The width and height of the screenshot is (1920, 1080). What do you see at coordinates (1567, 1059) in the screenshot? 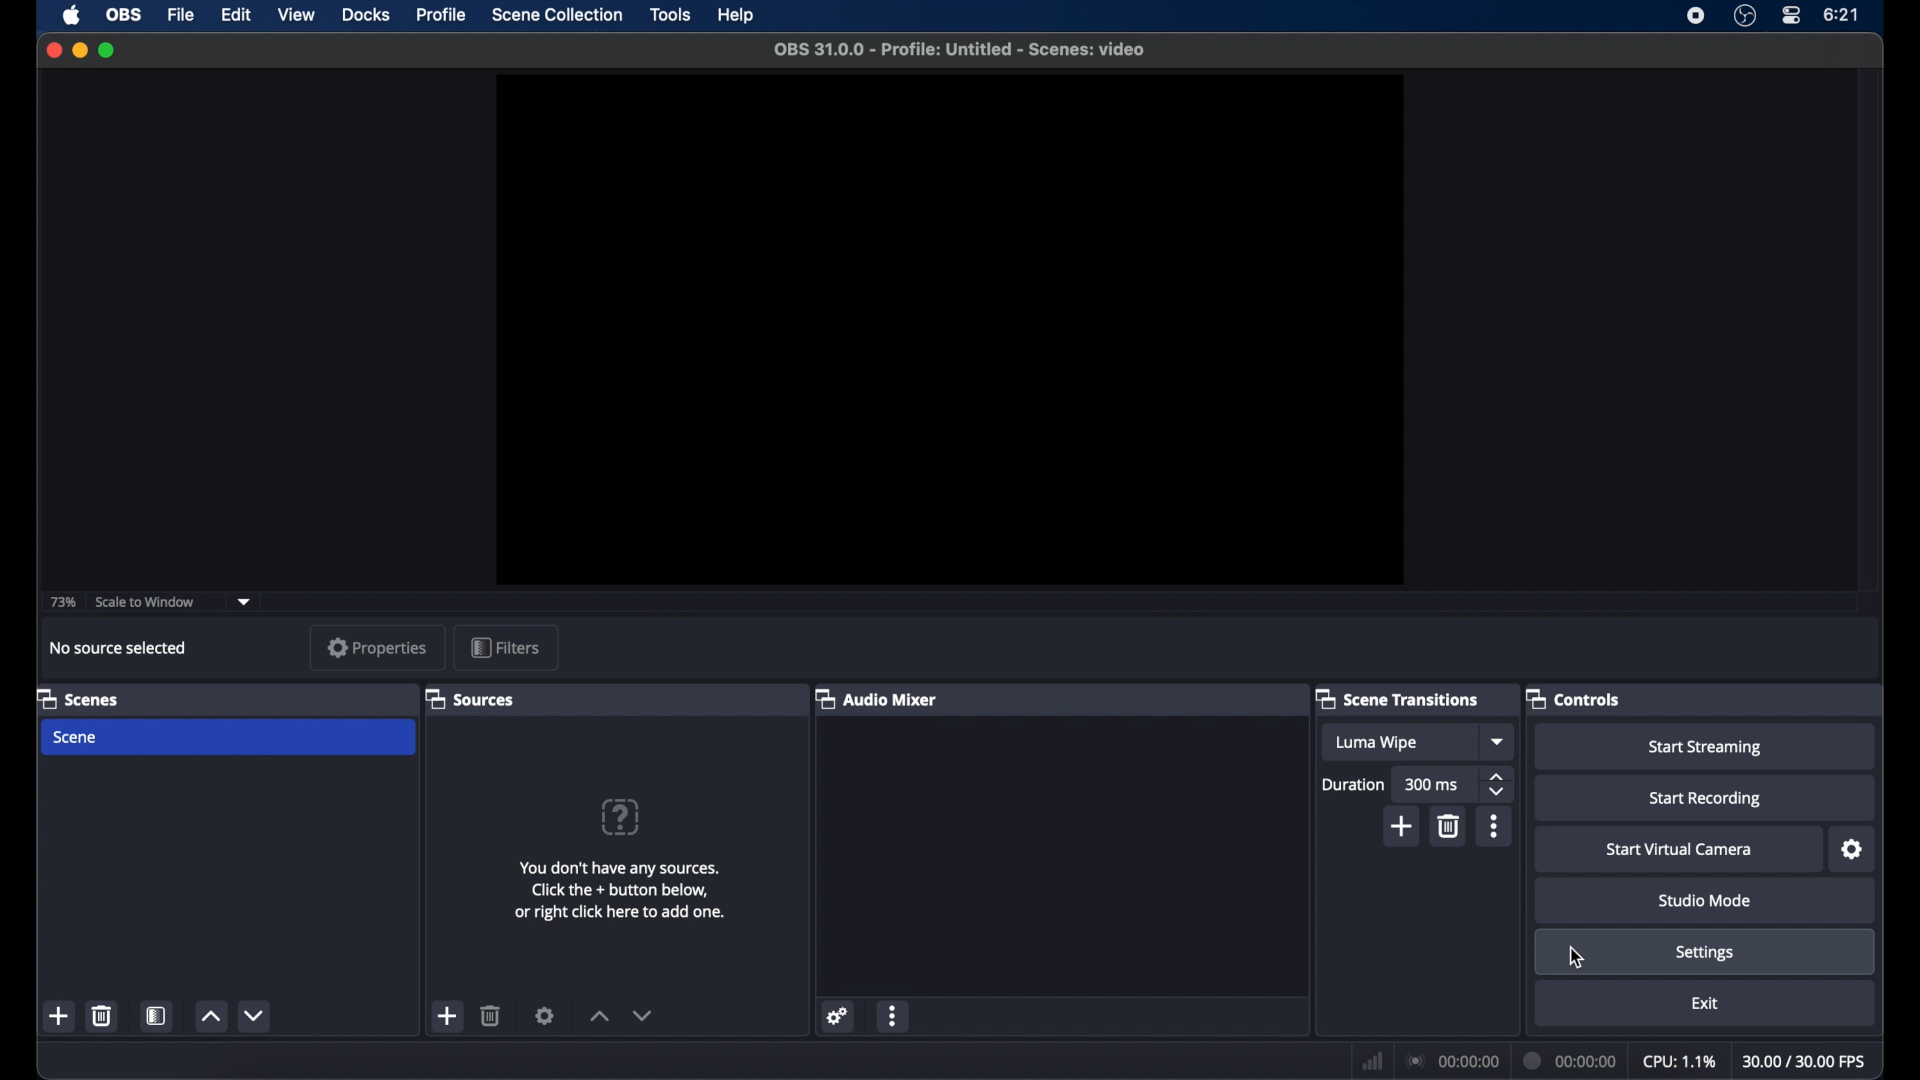
I see `duration` at bounding box center [1567, 1059].